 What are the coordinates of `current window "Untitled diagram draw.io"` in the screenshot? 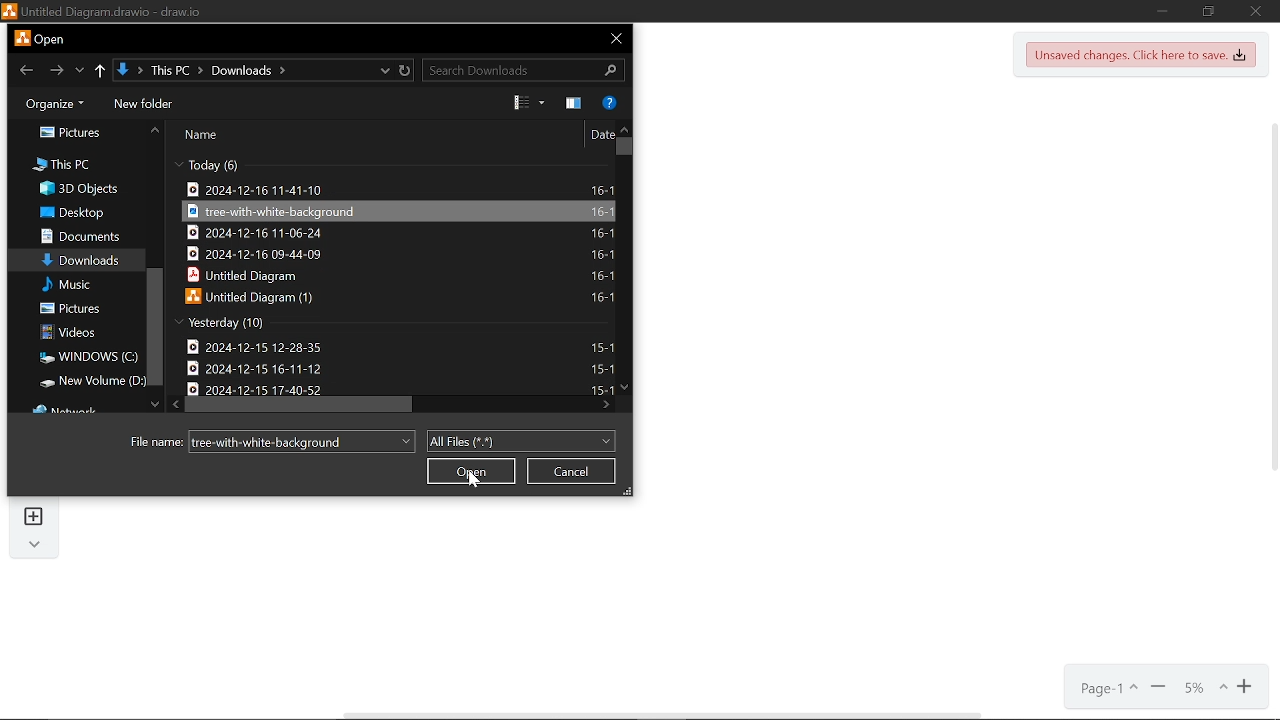 It's located at (102, 10).